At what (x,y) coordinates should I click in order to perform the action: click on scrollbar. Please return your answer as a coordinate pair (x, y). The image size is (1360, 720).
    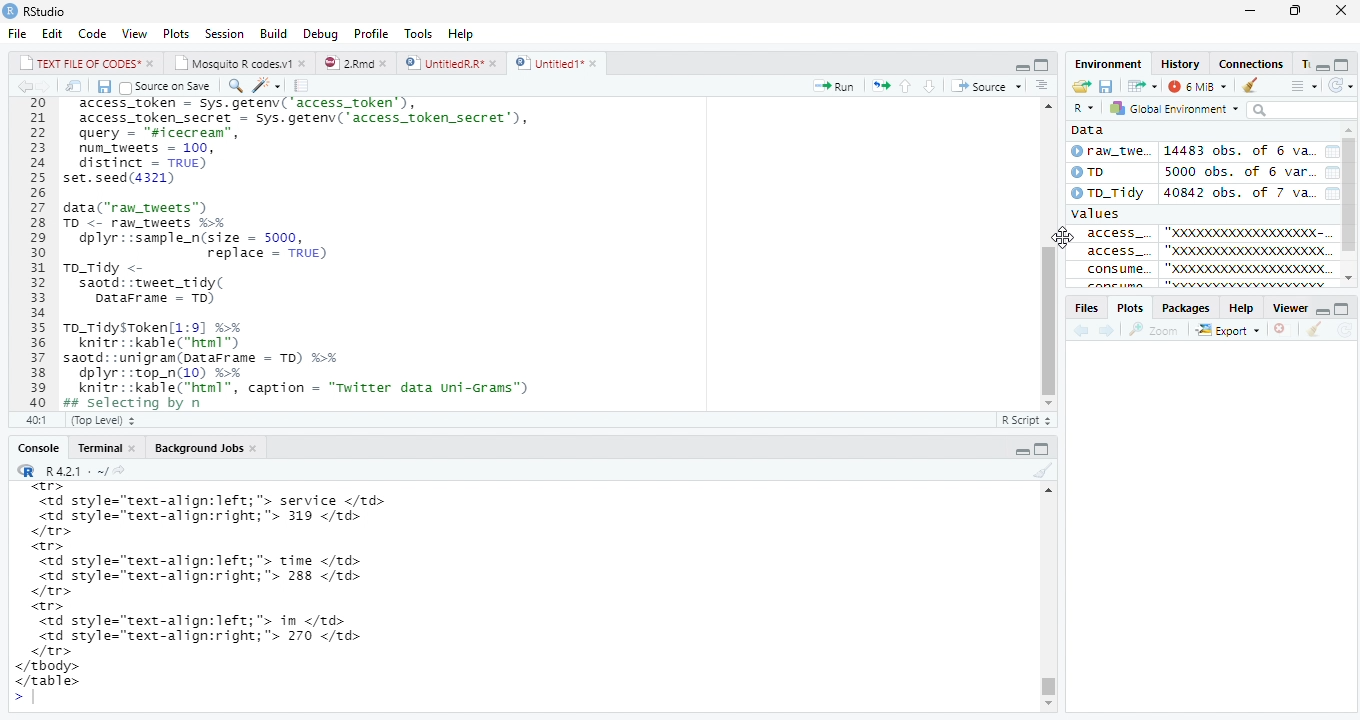
    Looking at the image, I should click on (1351, 203).